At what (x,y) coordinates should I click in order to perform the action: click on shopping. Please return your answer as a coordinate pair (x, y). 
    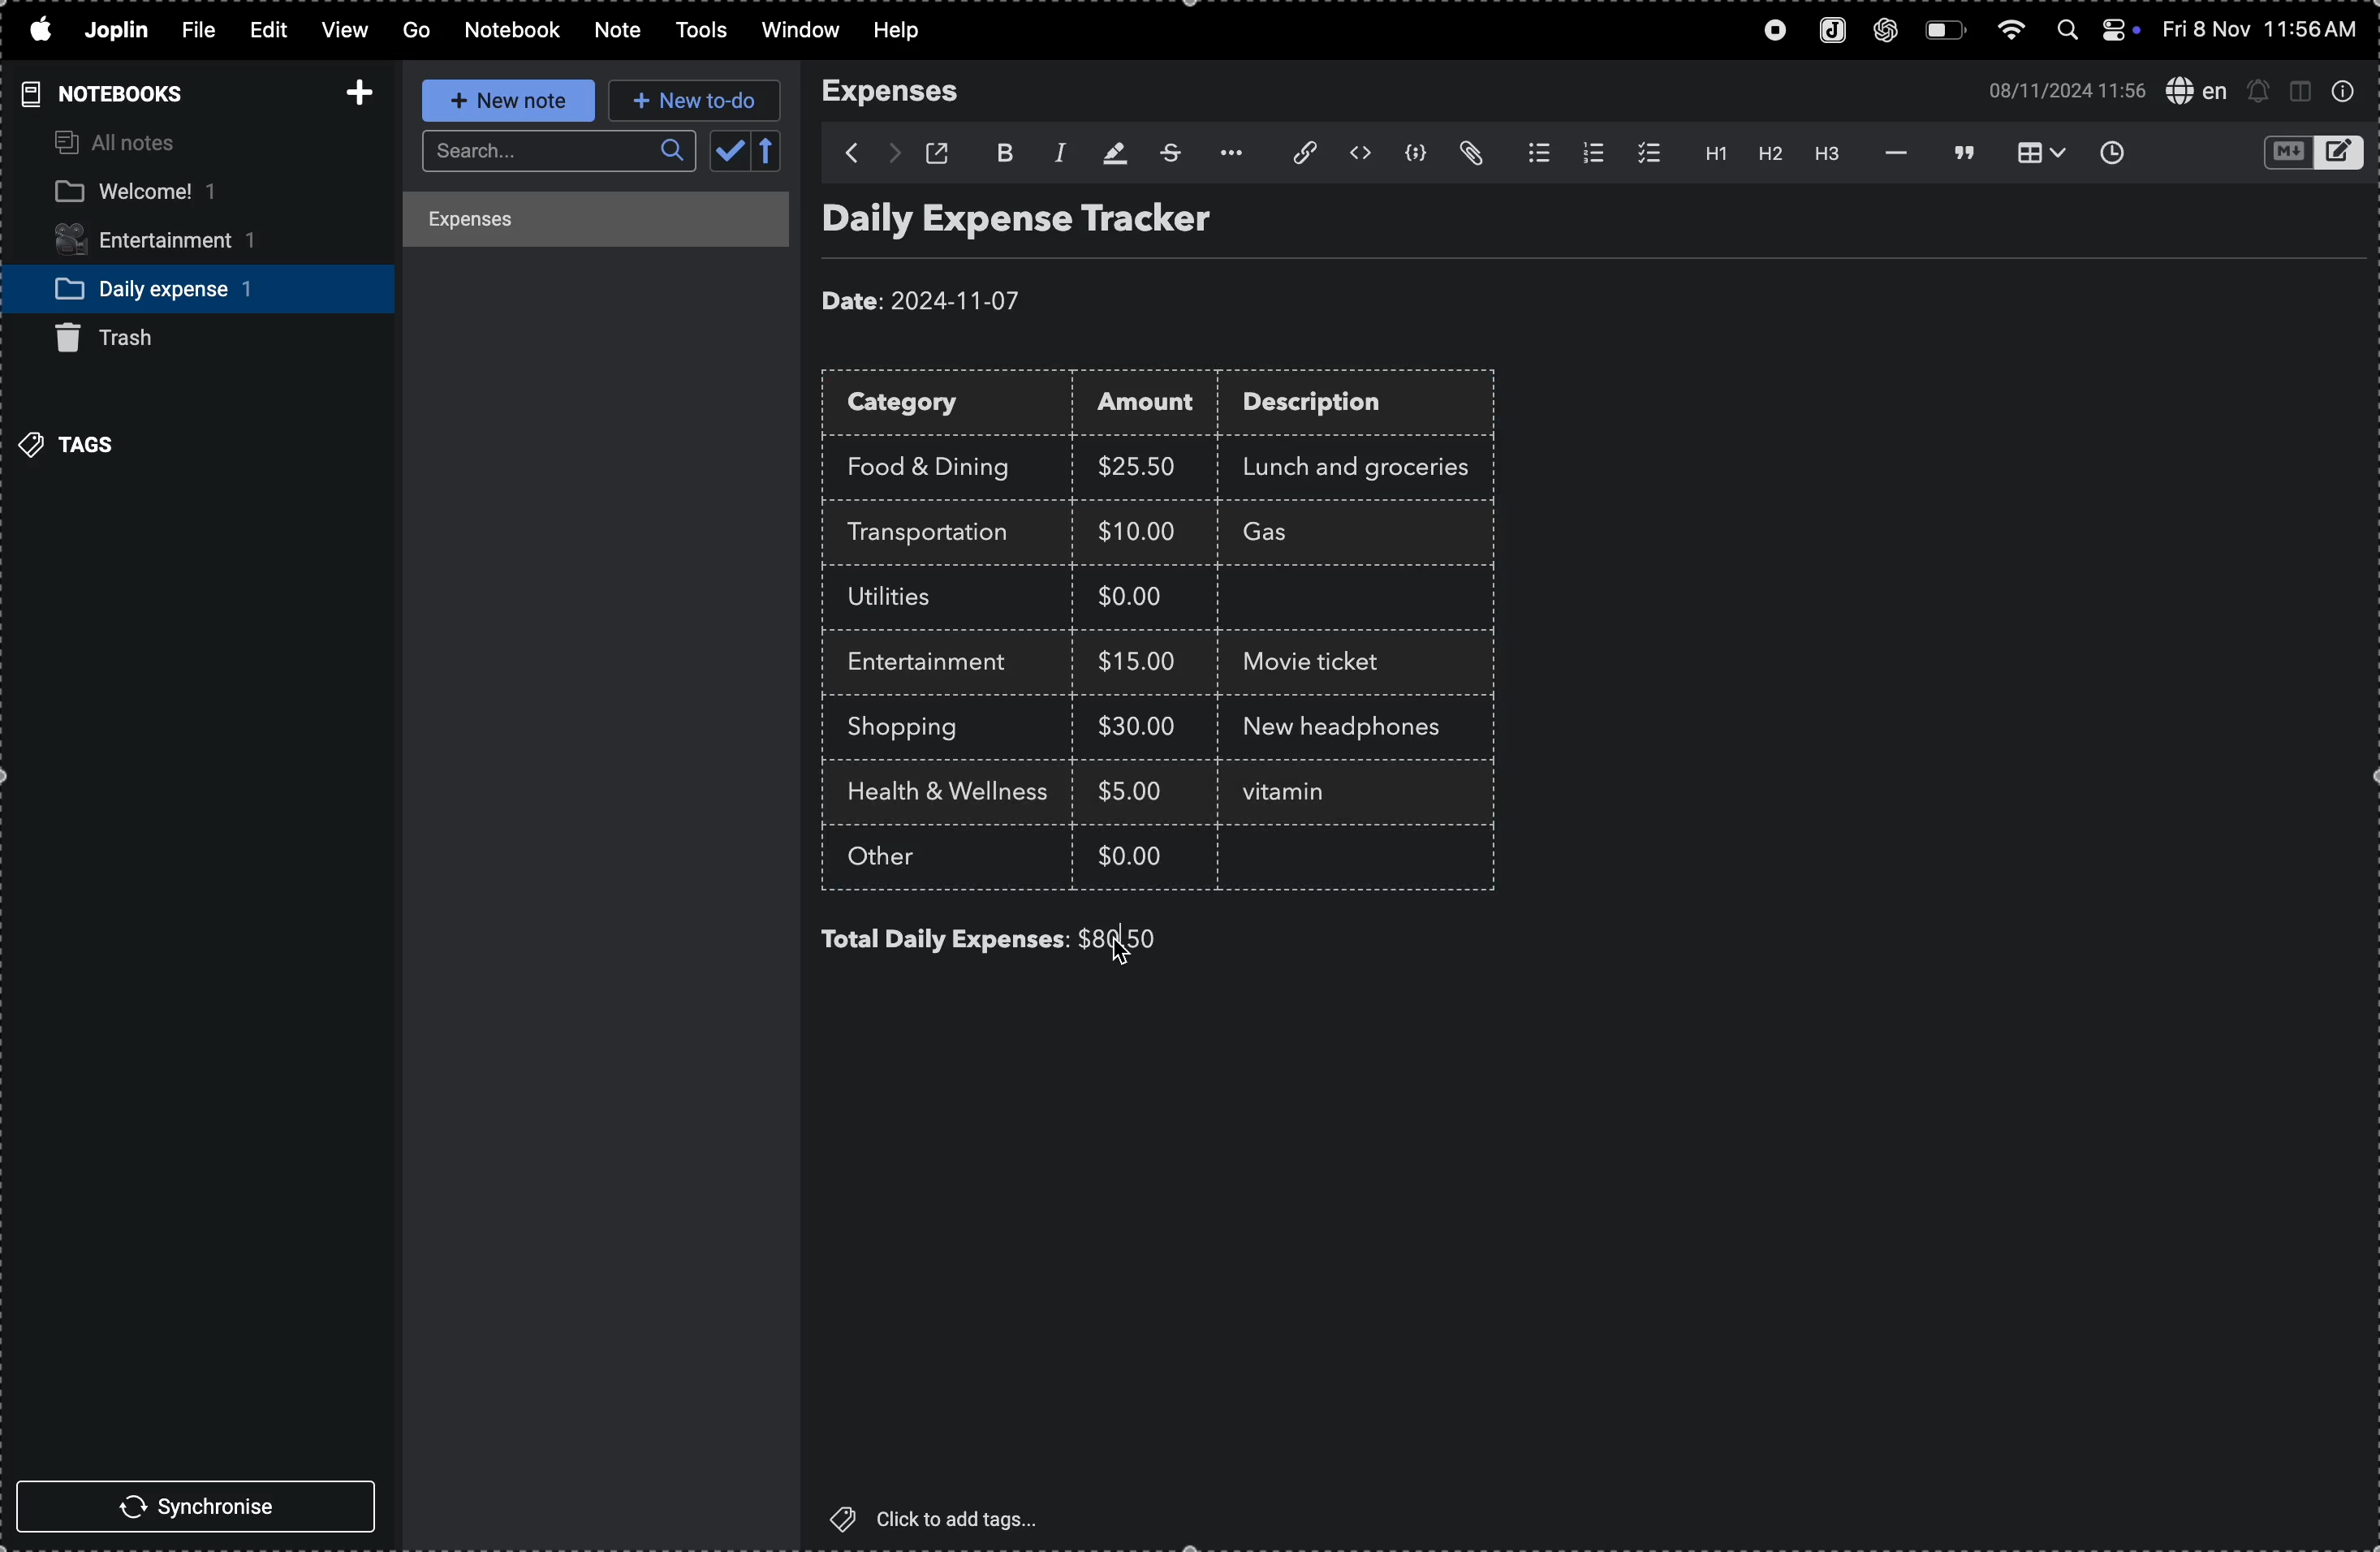
    Looking at the image, I should click on (918, 728).